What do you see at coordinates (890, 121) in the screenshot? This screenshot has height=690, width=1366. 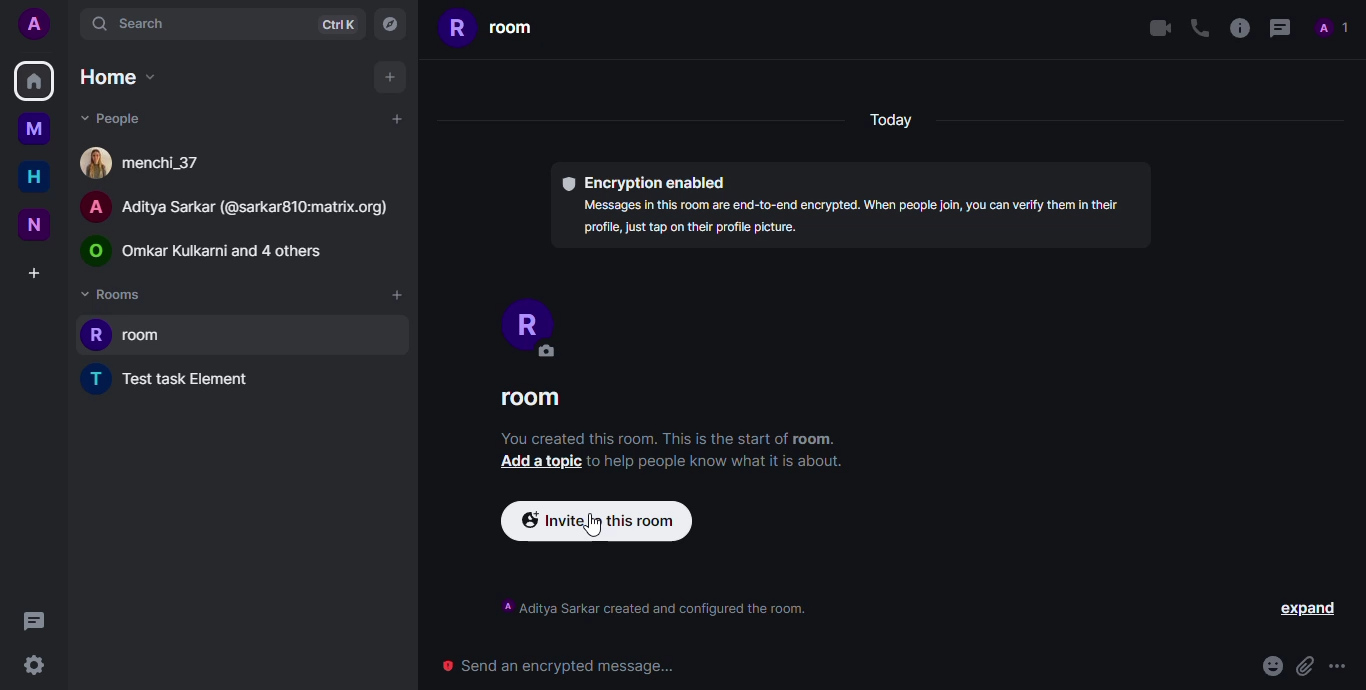 I see `Today` at bounding box center [890, 121].